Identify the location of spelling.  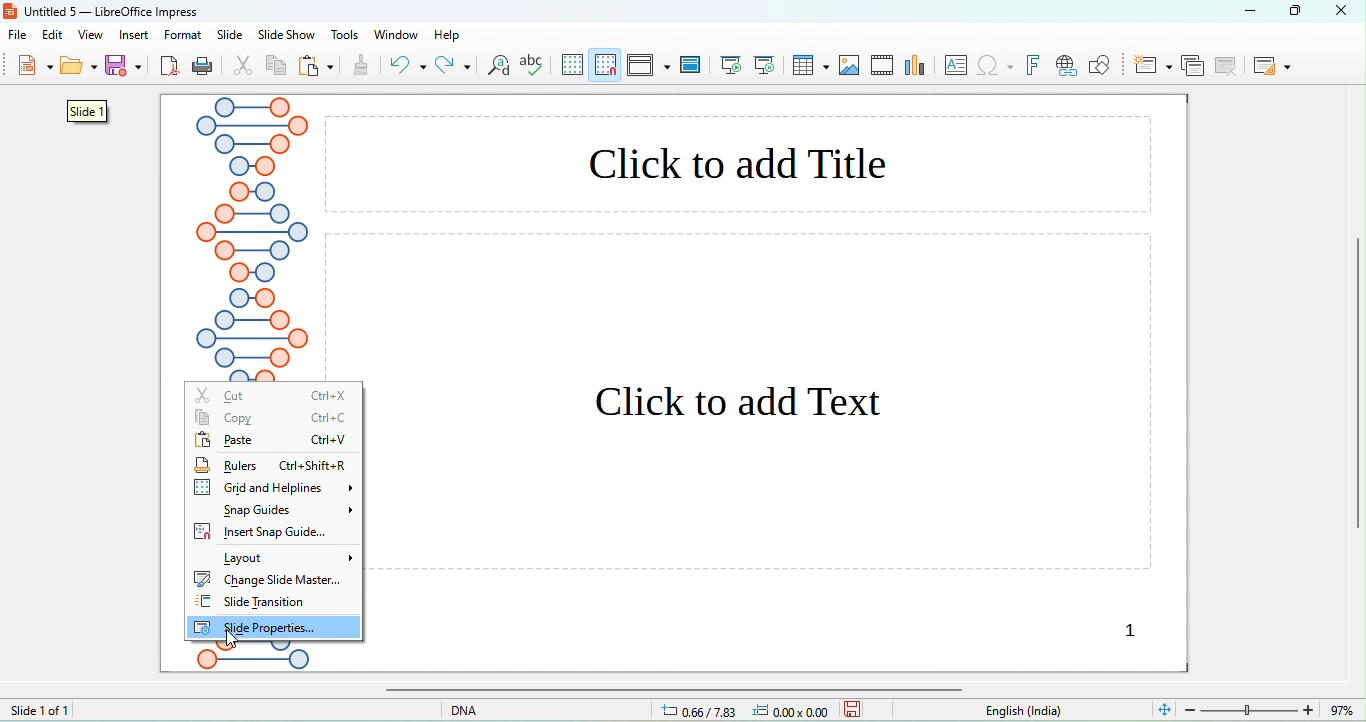
(535, 67).